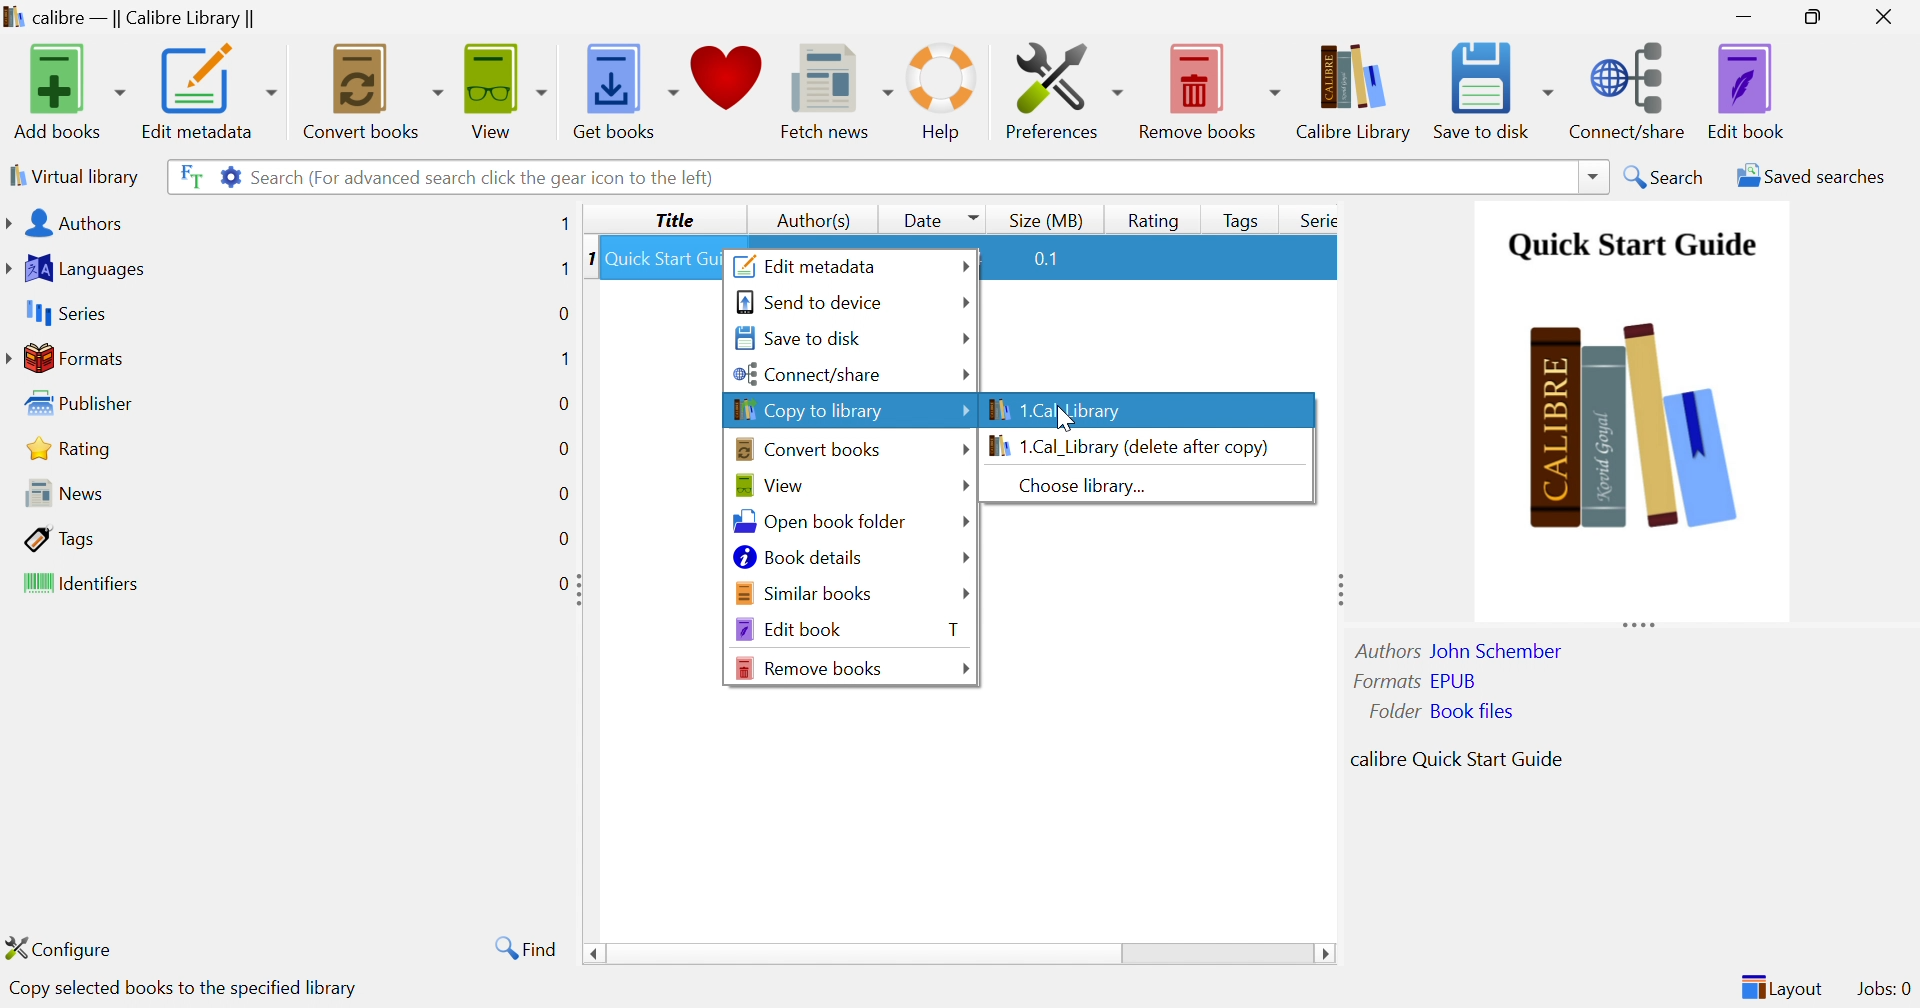 The width and height of the screenshot is (1920, 1008). Describe the element at coordinates (1462, 649) in the screenshot. I see `Authors: John Schember` at that location.